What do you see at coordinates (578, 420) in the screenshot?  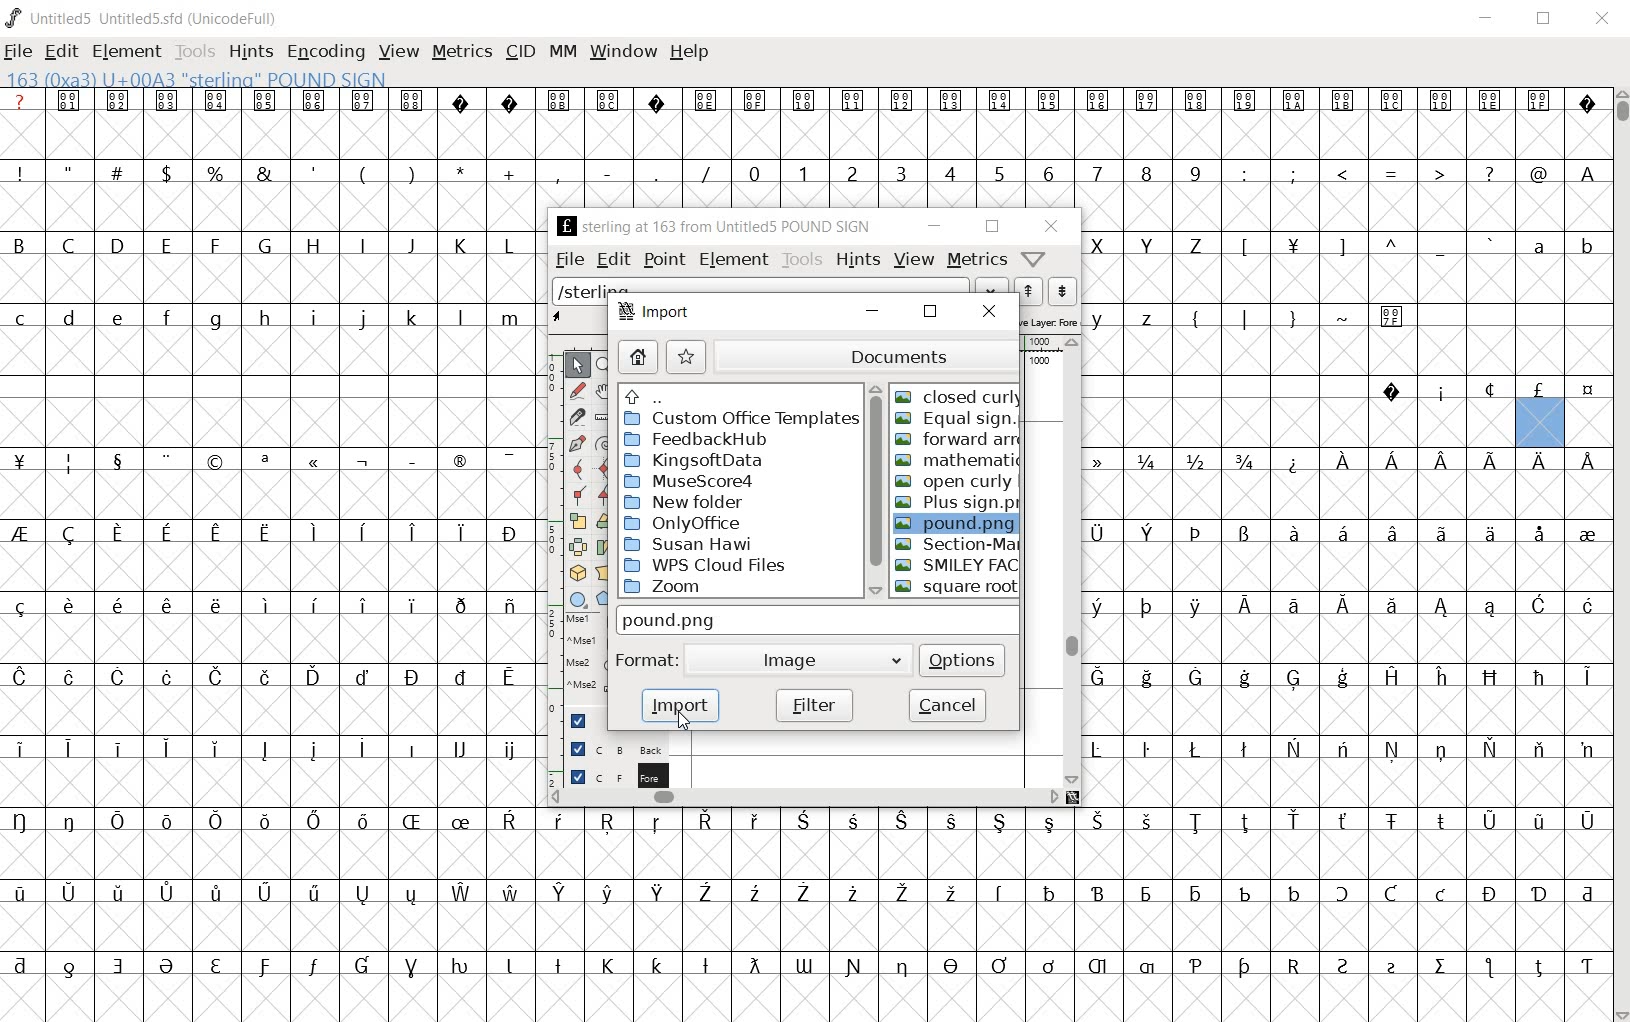 I see `knife` at bounding box center [578, 420].